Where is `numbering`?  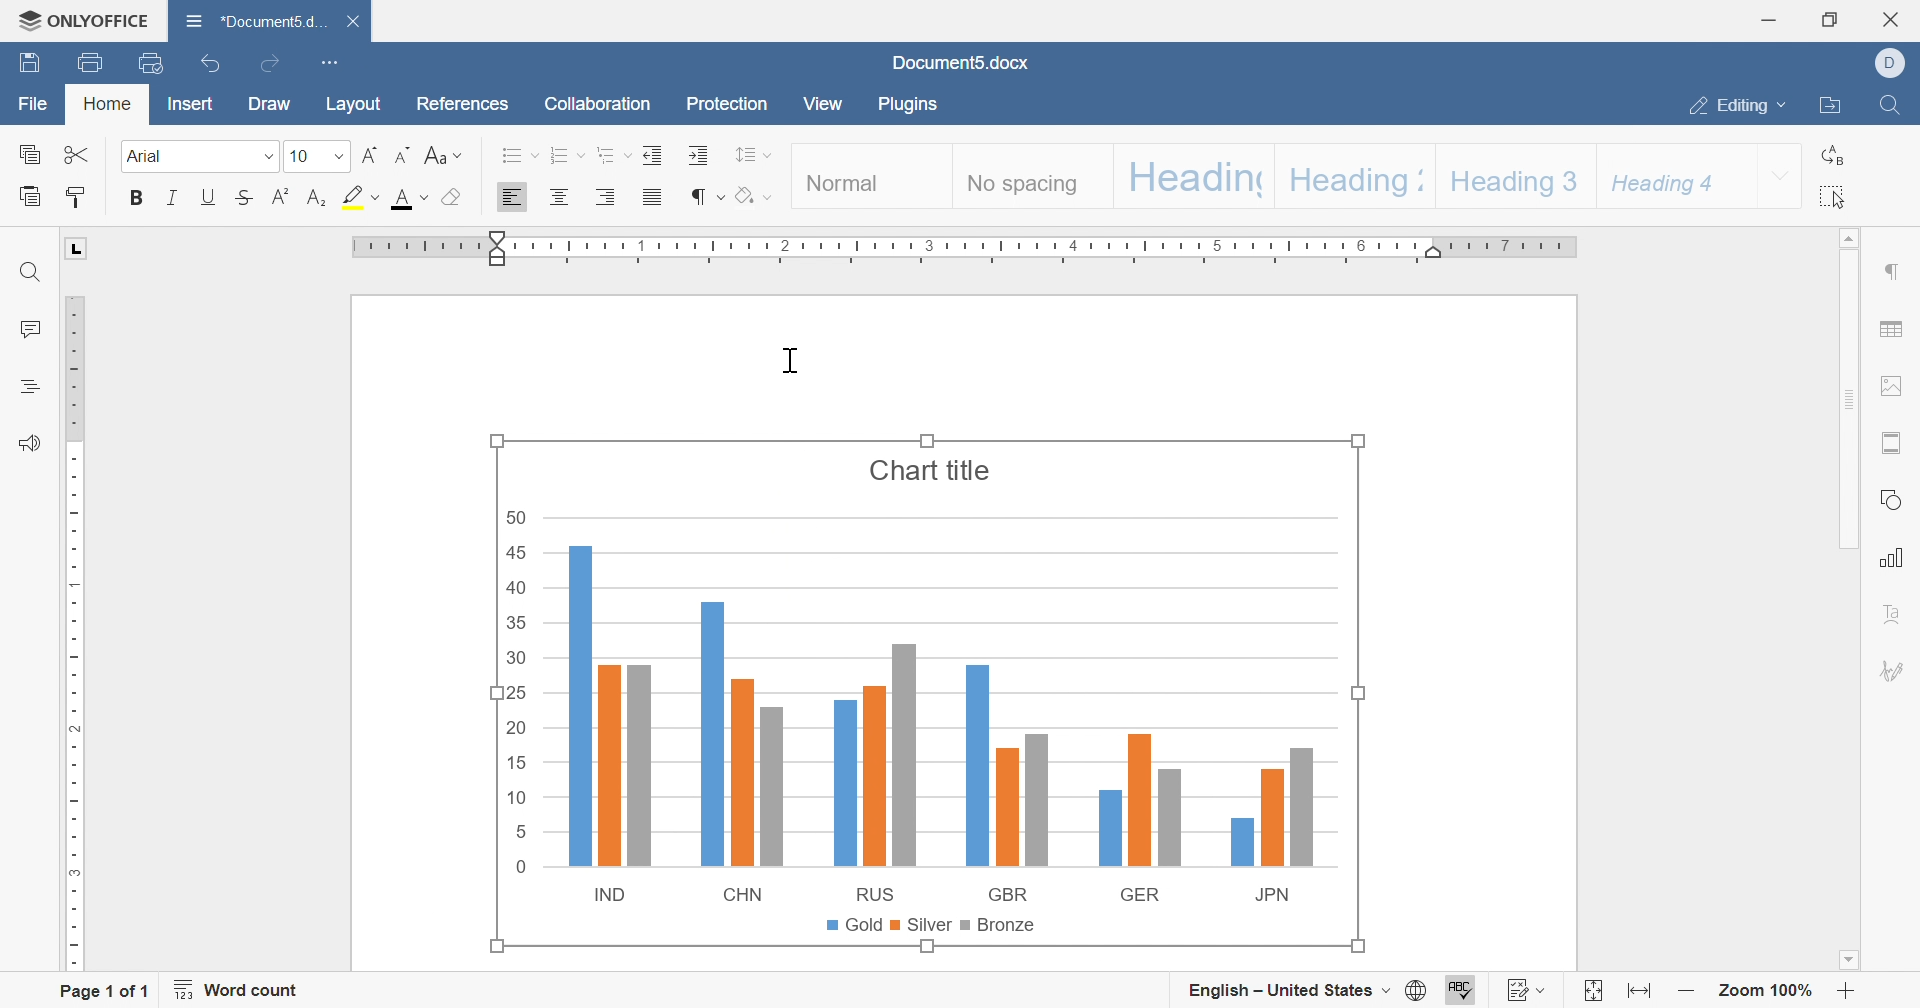 numbering is located at coordinates (565, 155).